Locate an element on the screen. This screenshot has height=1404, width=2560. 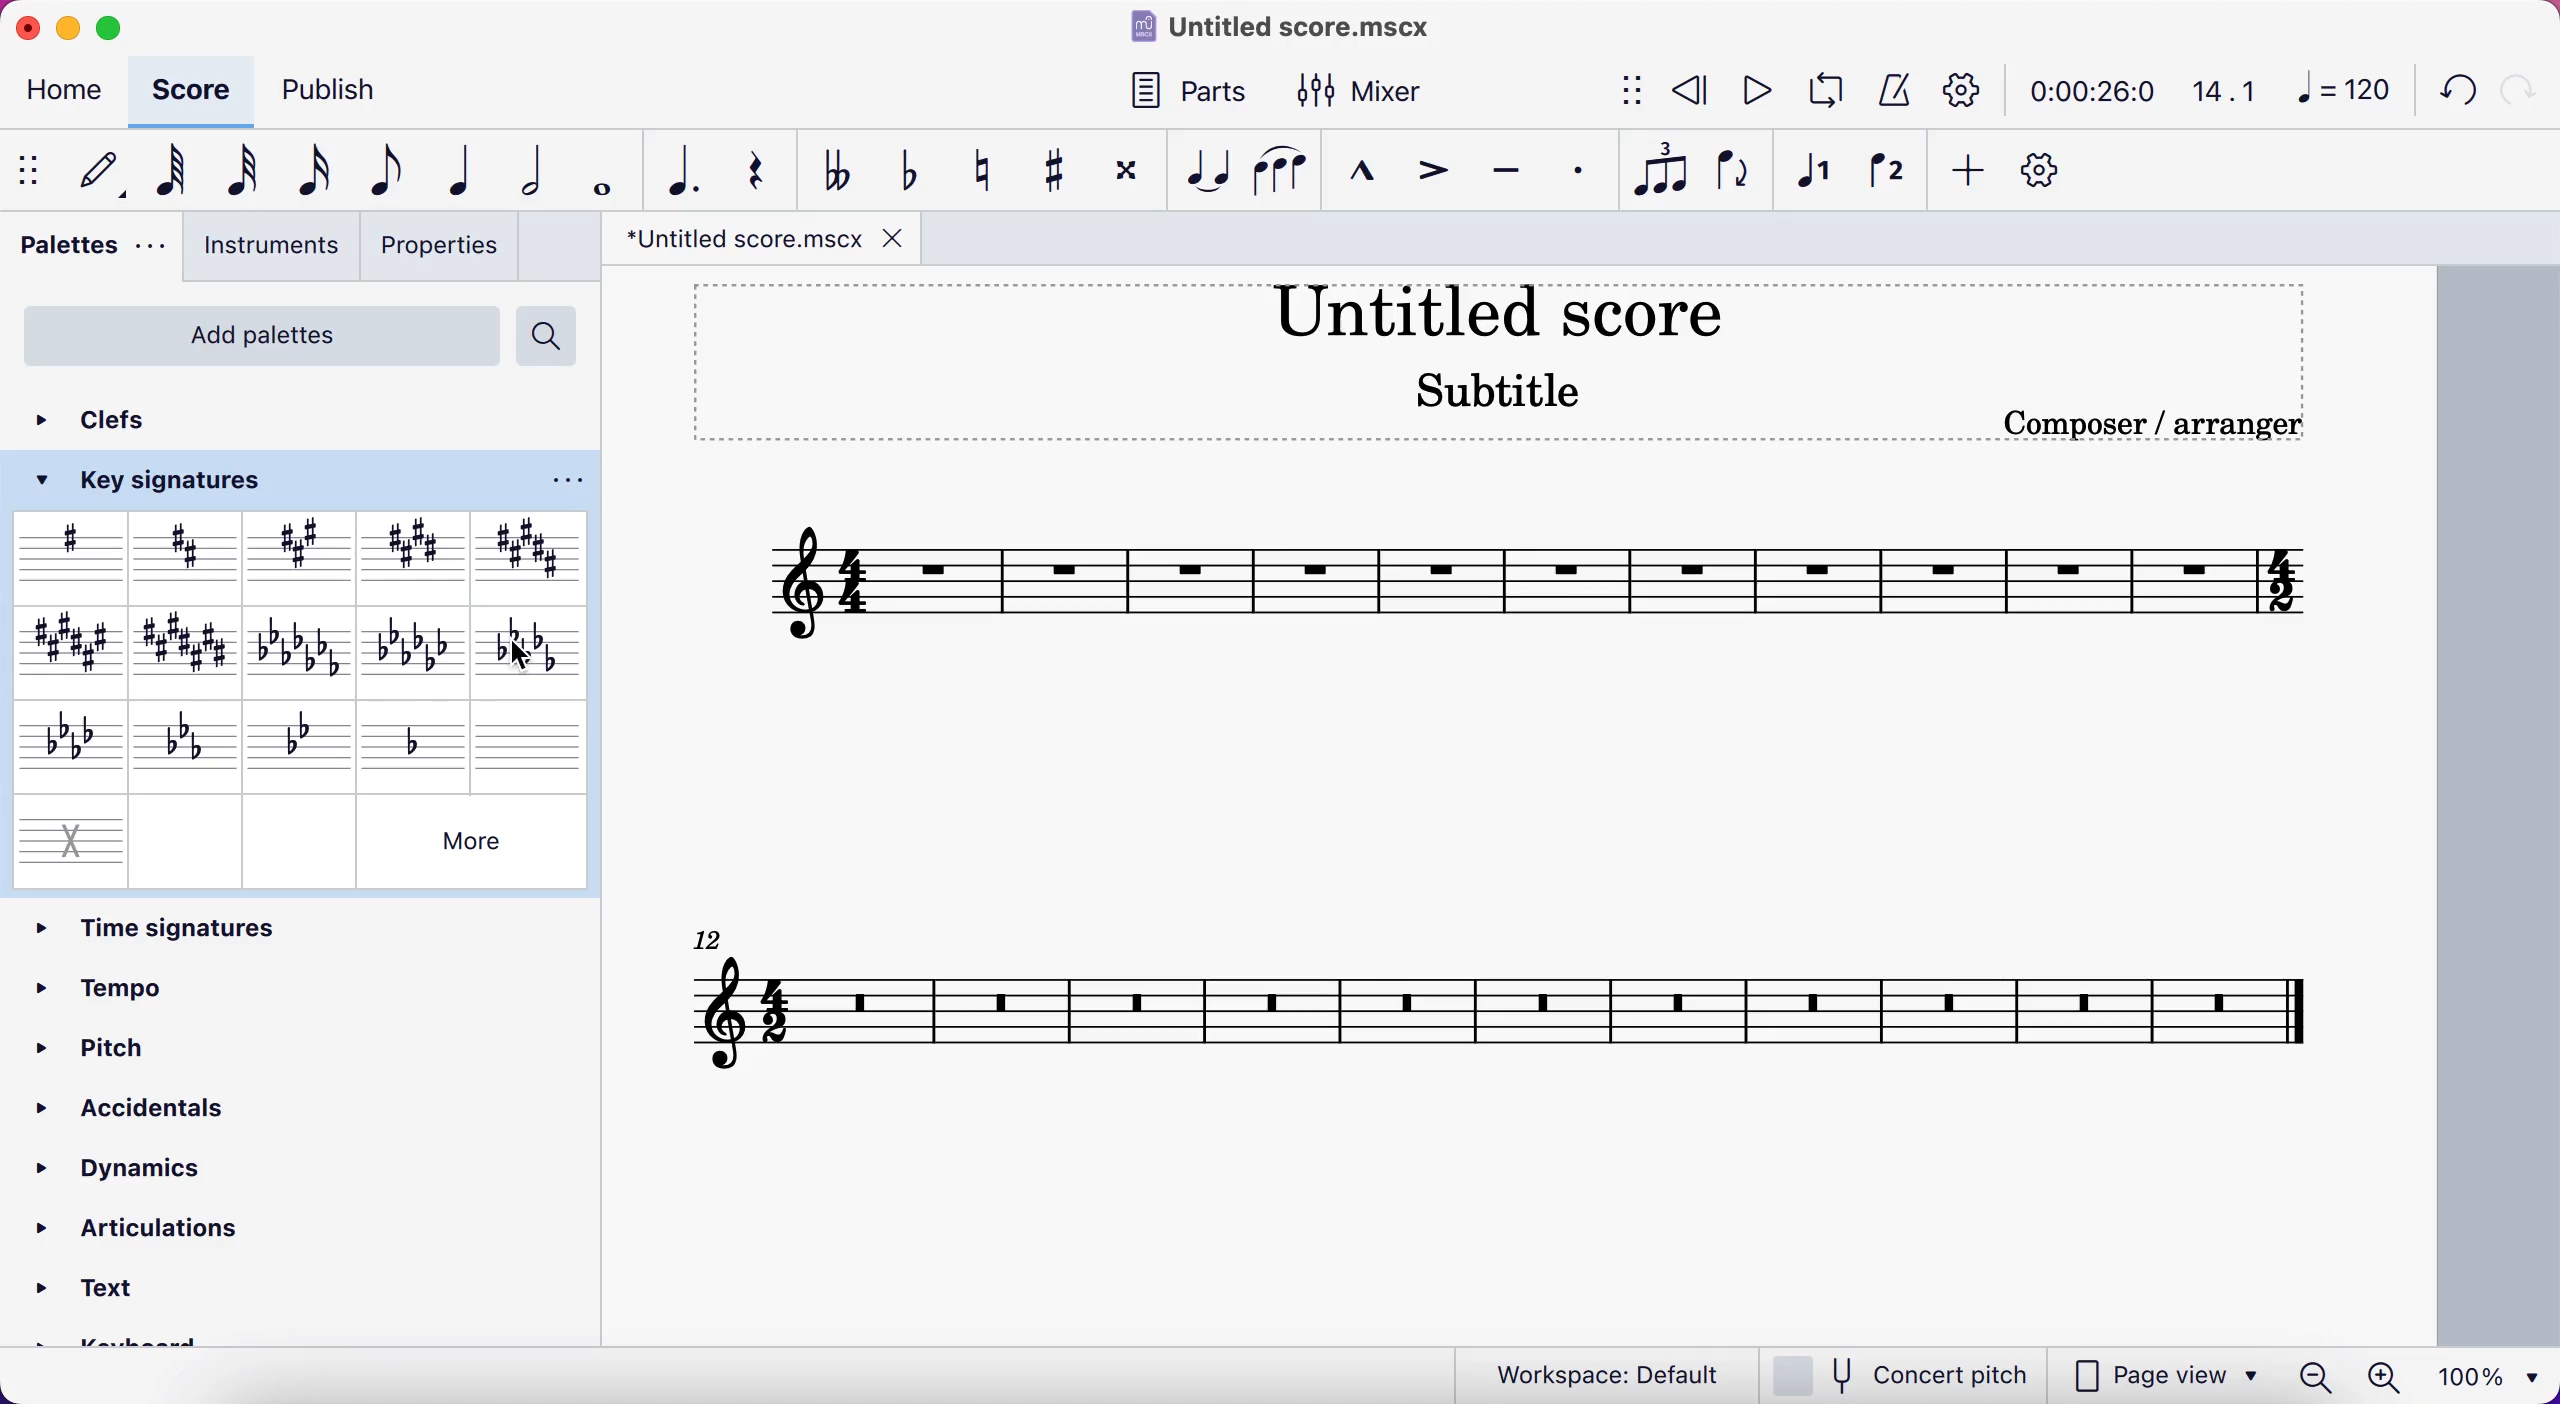
customize toolbar is located at coordinates (2056, 169).